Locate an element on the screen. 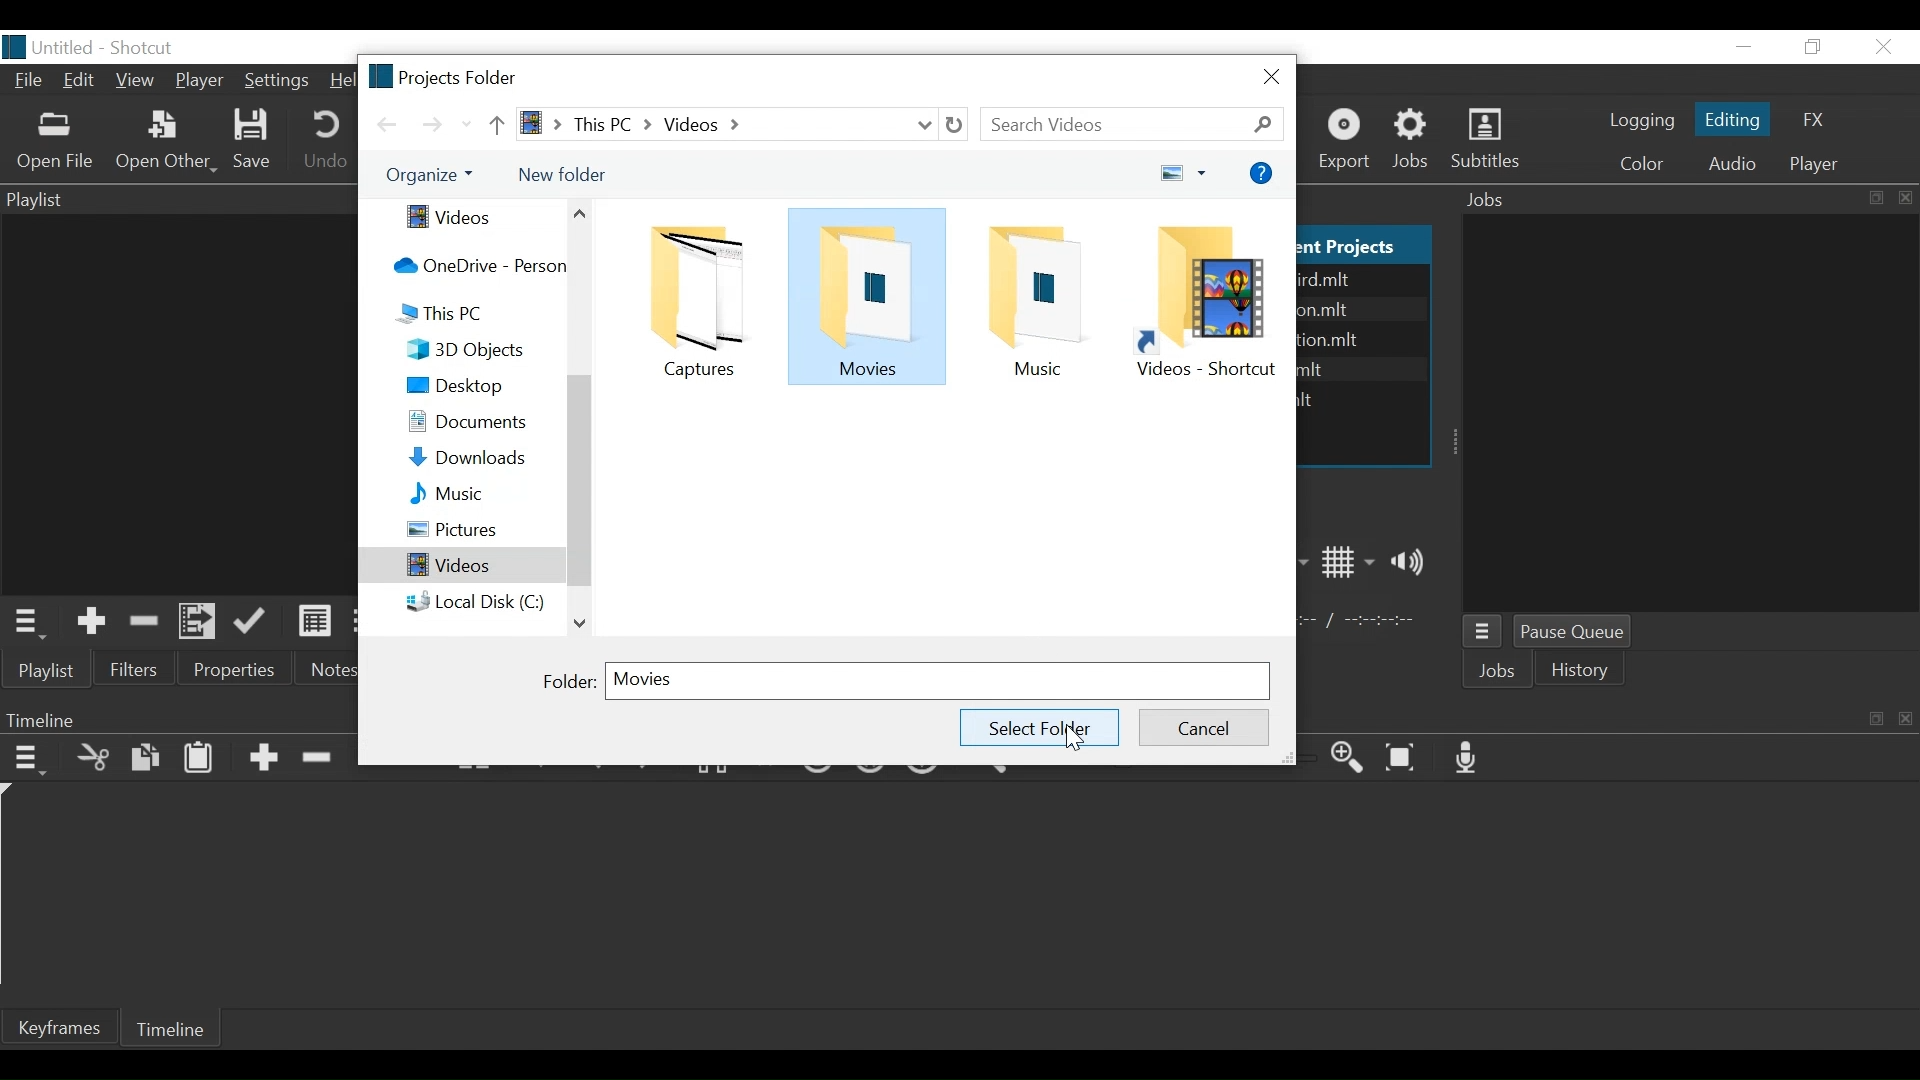 The height and width of the screenshot is (1080, 1920). OneDrive is located at coordinates (476, 264).